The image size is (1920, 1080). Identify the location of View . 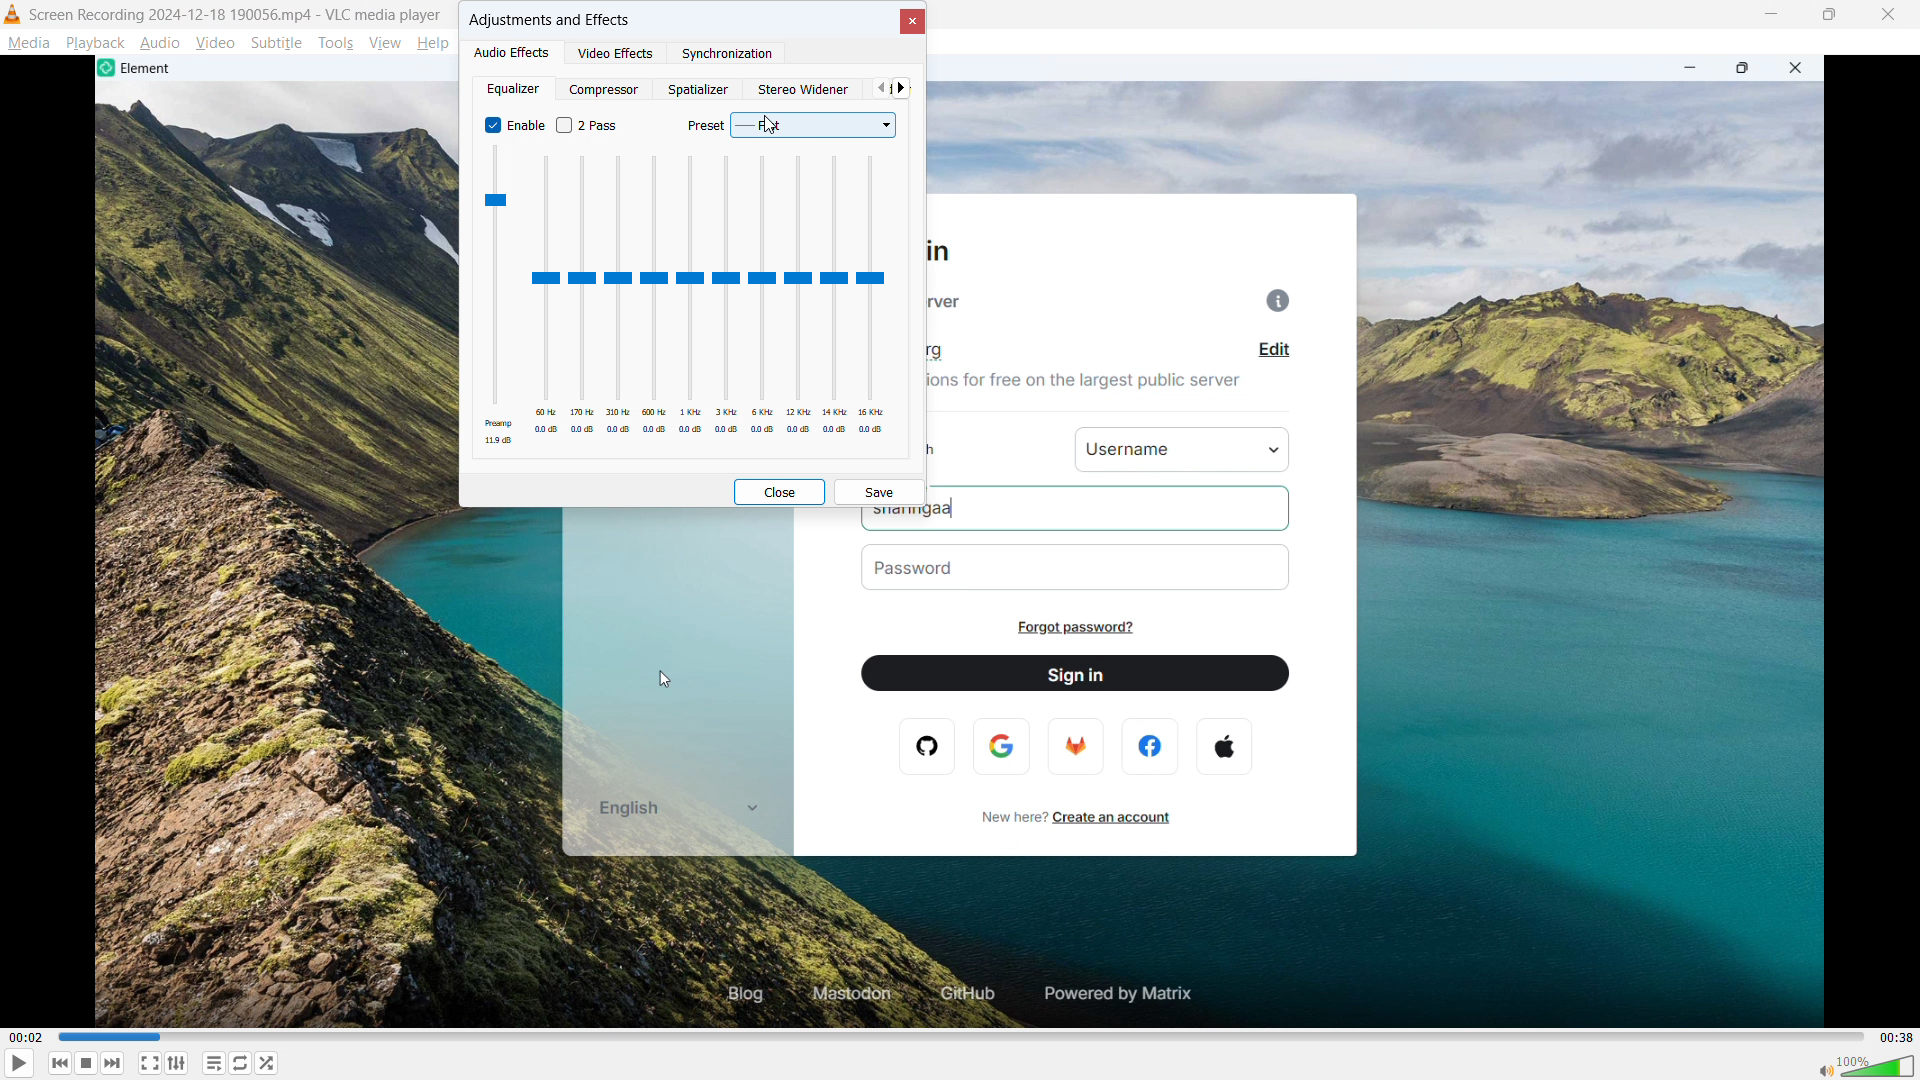
(384, 43).